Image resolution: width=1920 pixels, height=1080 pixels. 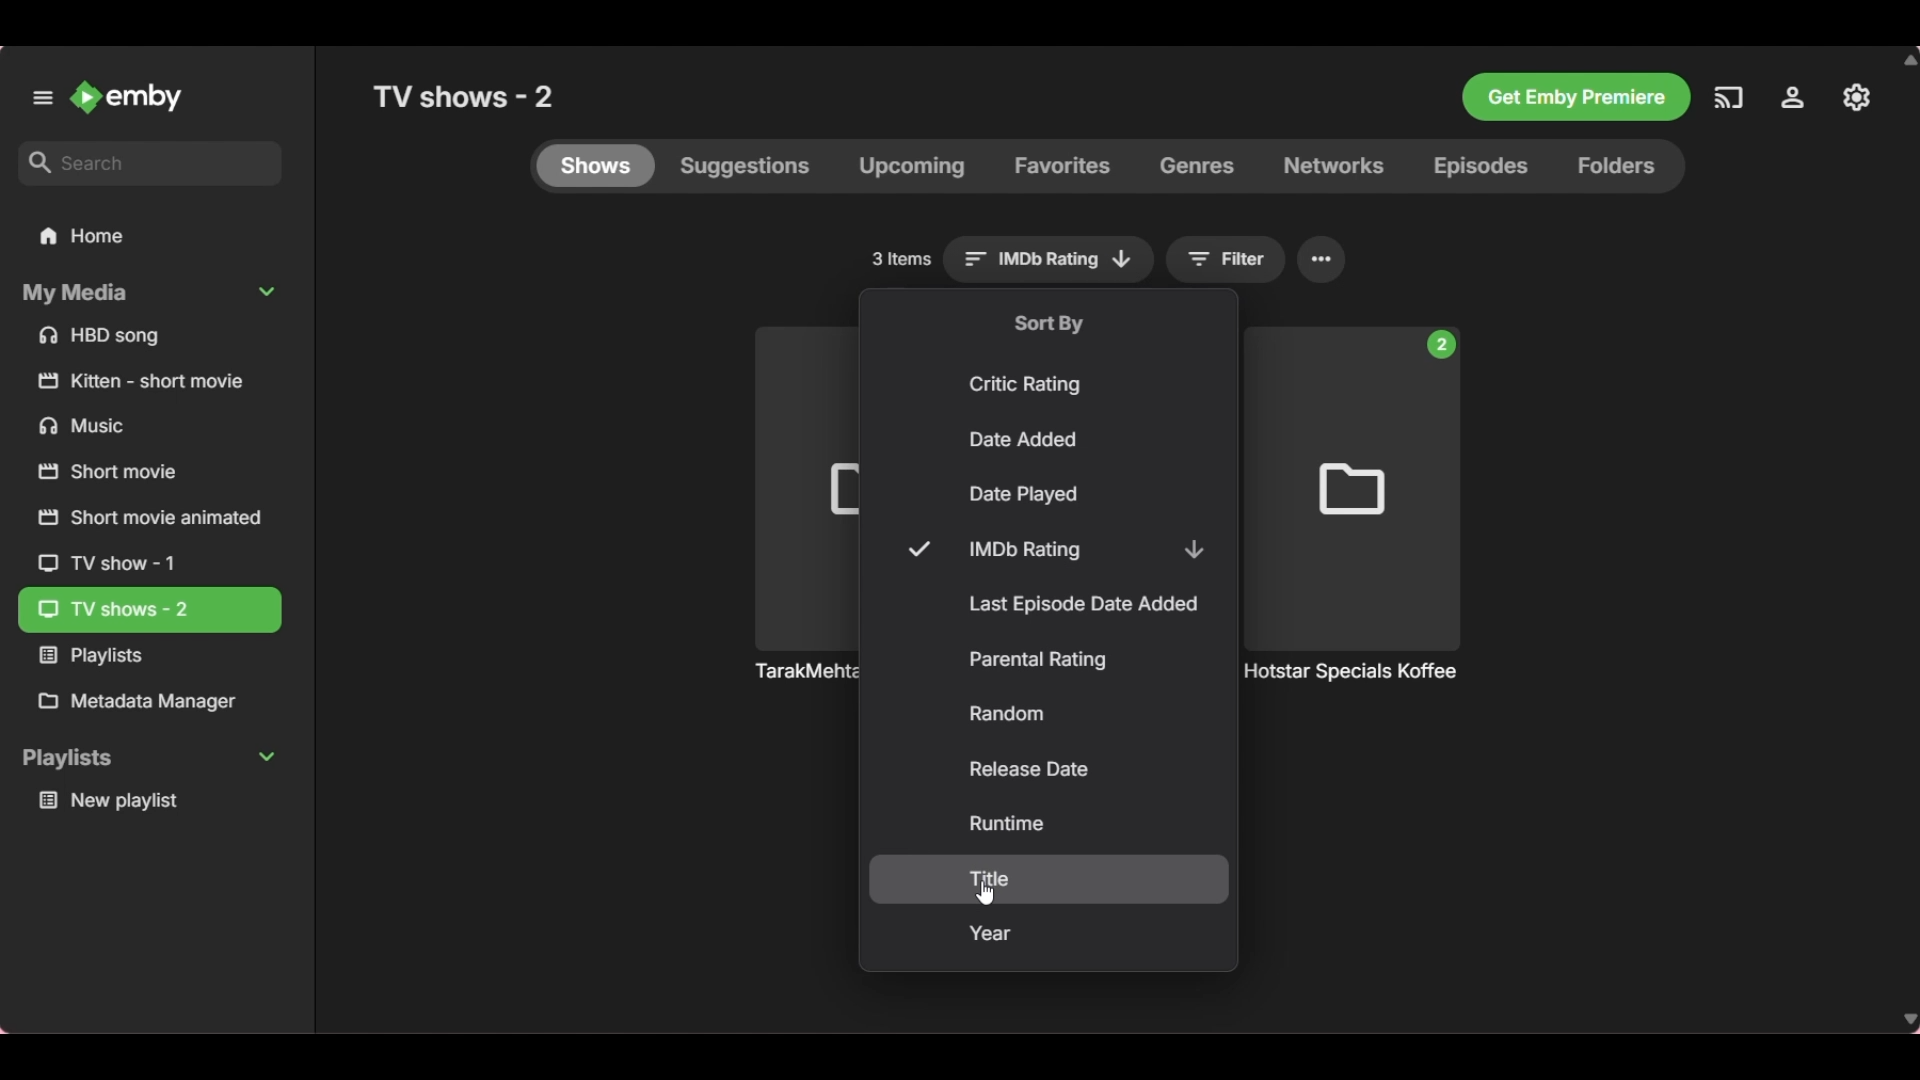 What do you see at coordinates (148, 294) in the screenshot?
I see `Collapse My Media` at bounding box center [148, 294].